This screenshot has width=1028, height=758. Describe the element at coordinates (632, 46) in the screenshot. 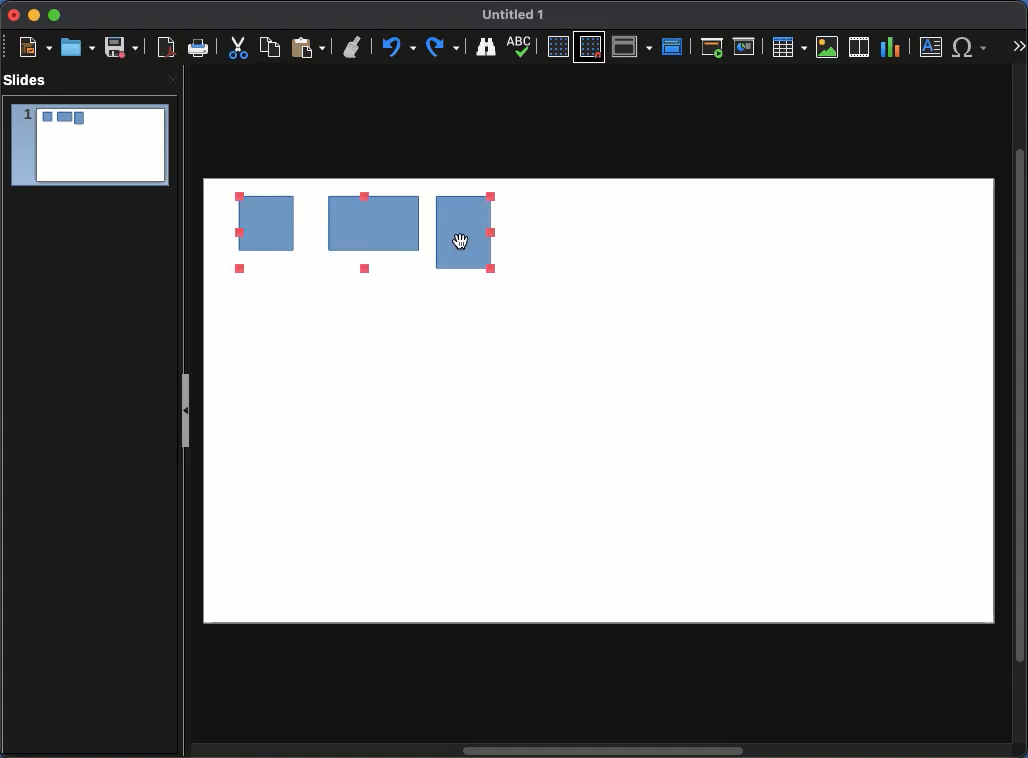

I see `Display views` at that location.